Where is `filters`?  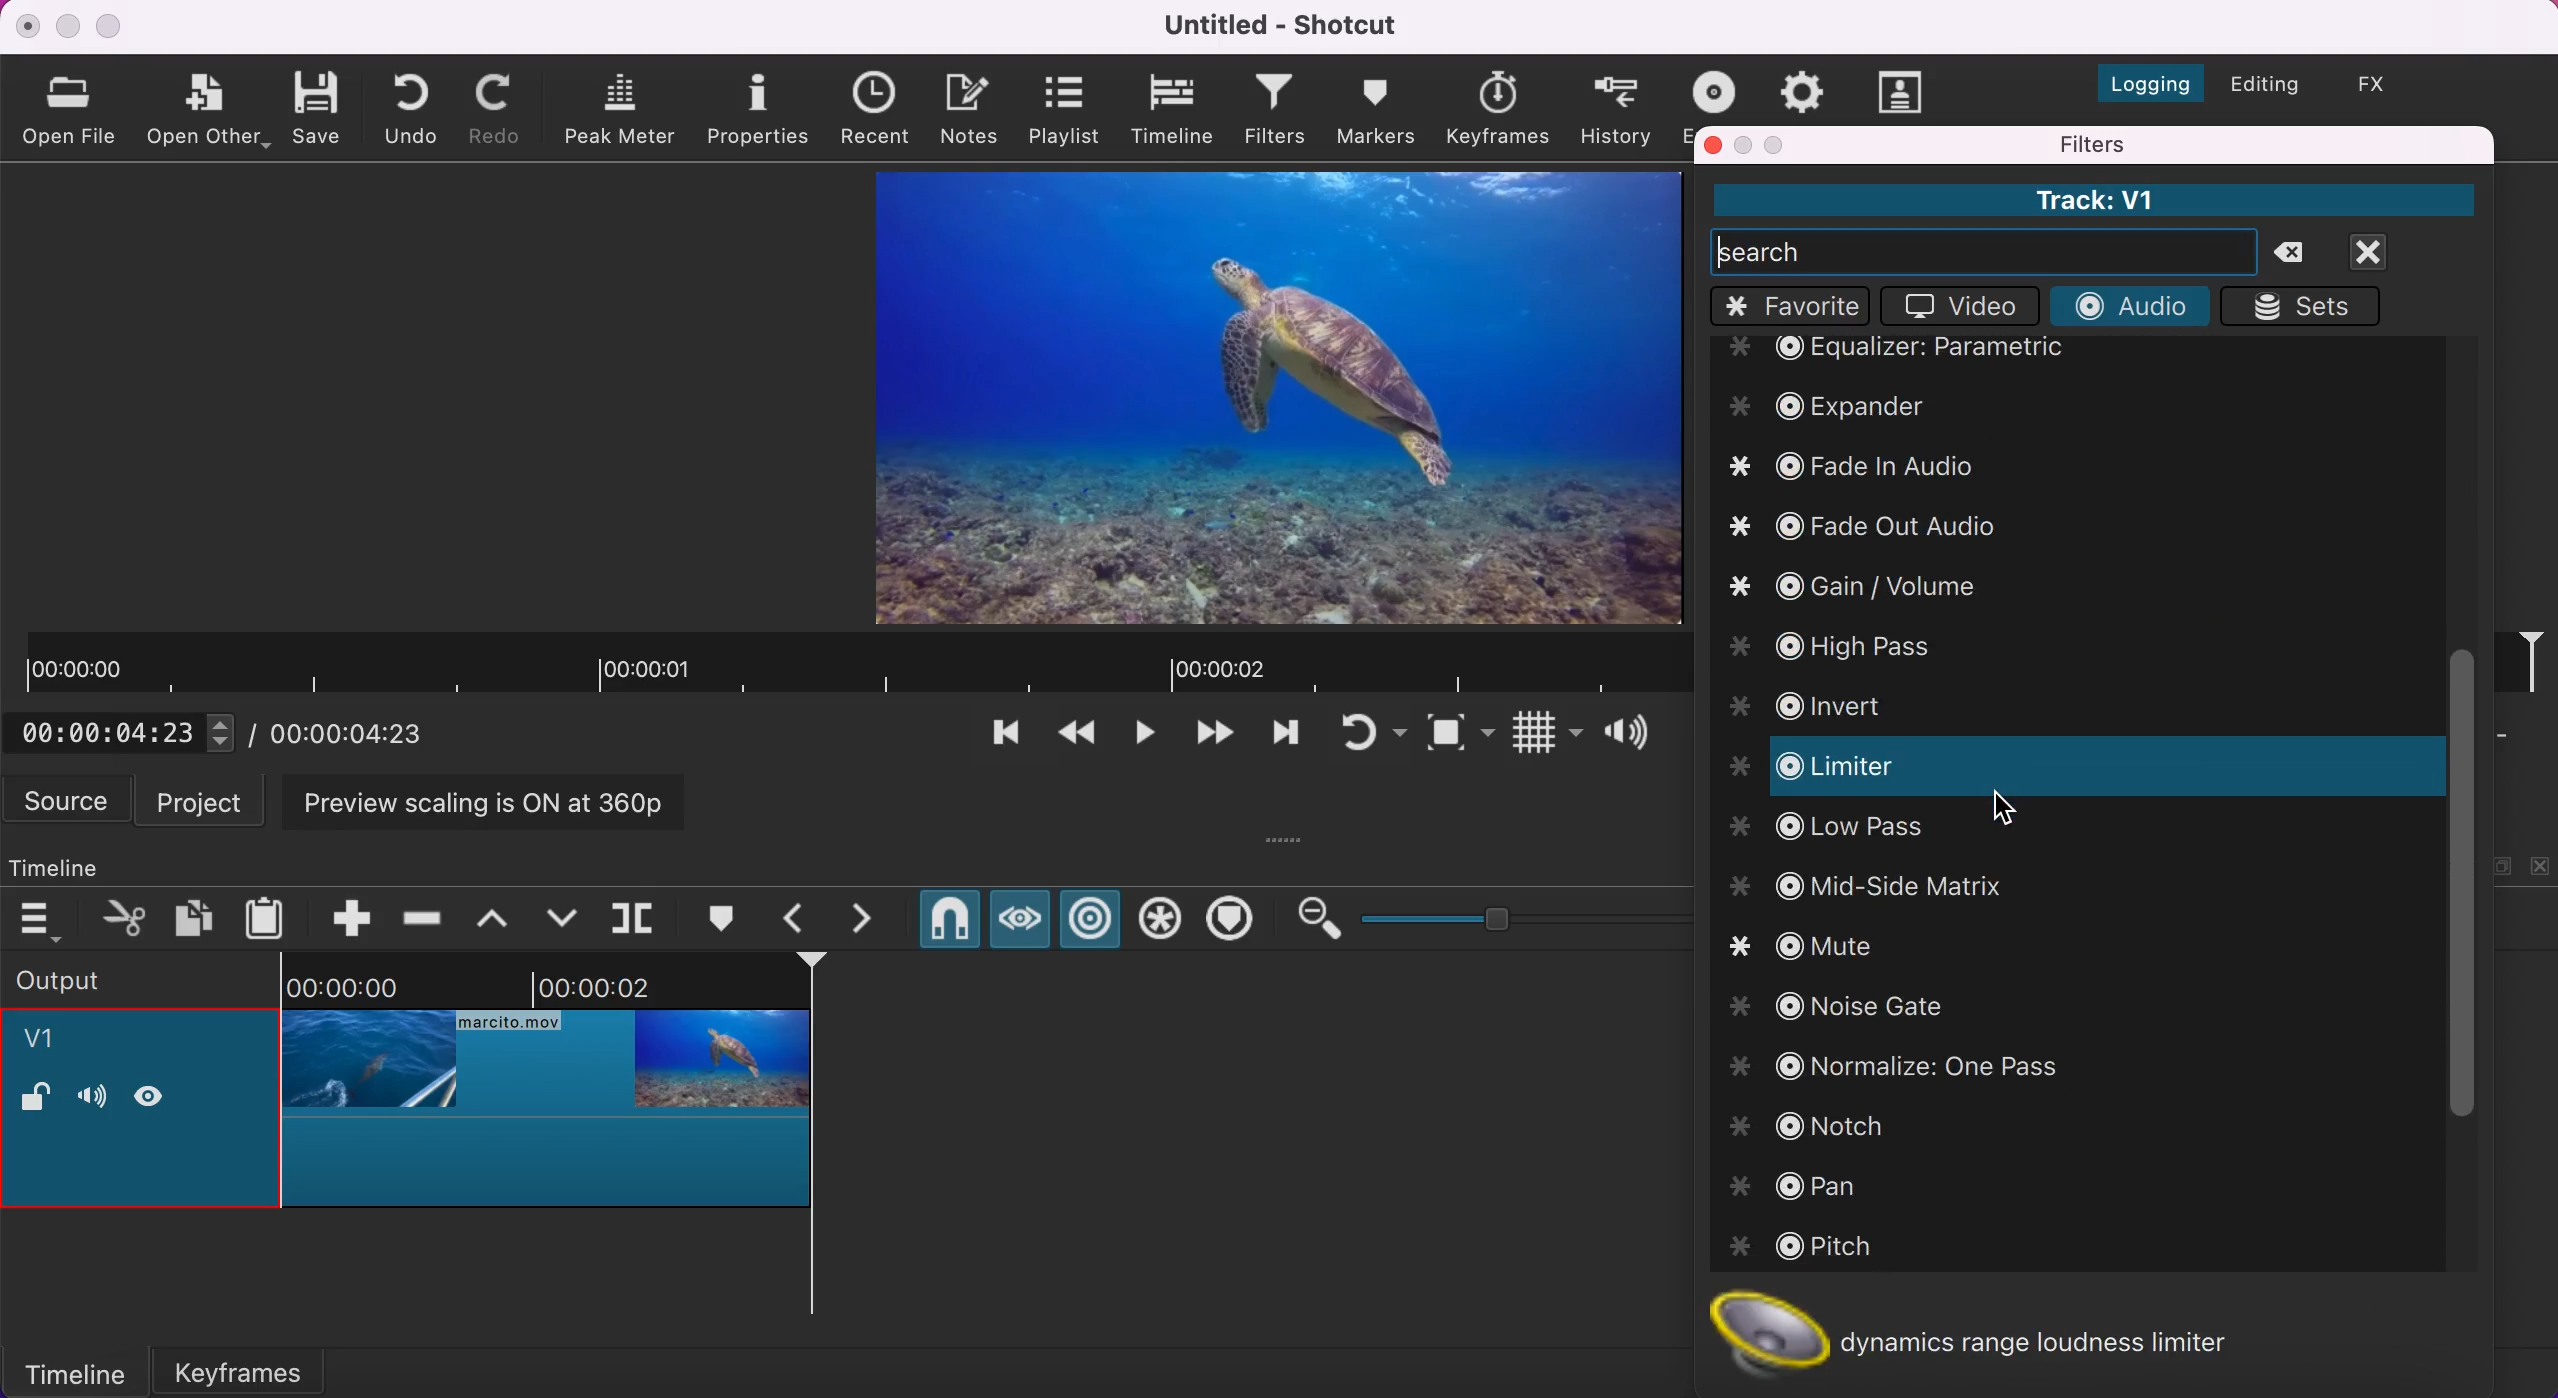 filters is located at coordinates (1277, 112).